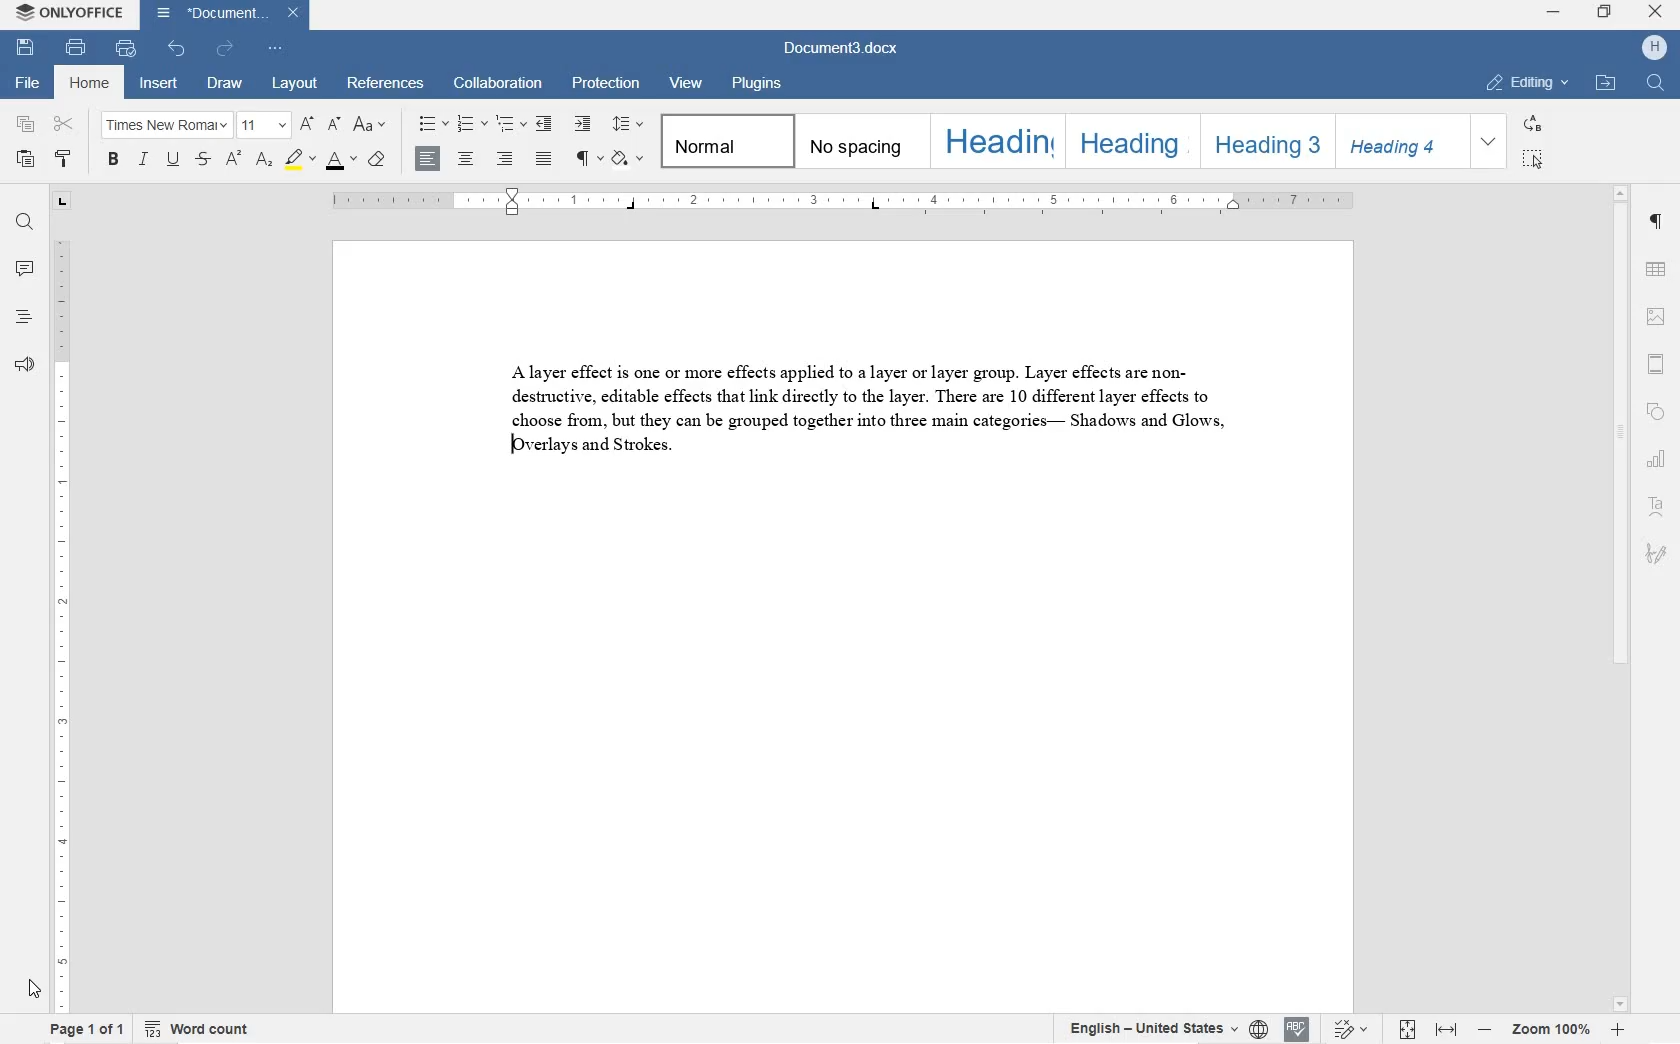 Image resolution: width=1680 pixels, height=1044 pixels. What do you see at coordinates (545, 158) in the screenshot?
I see `JUSTIFIED` at bounding box center [545, 158].